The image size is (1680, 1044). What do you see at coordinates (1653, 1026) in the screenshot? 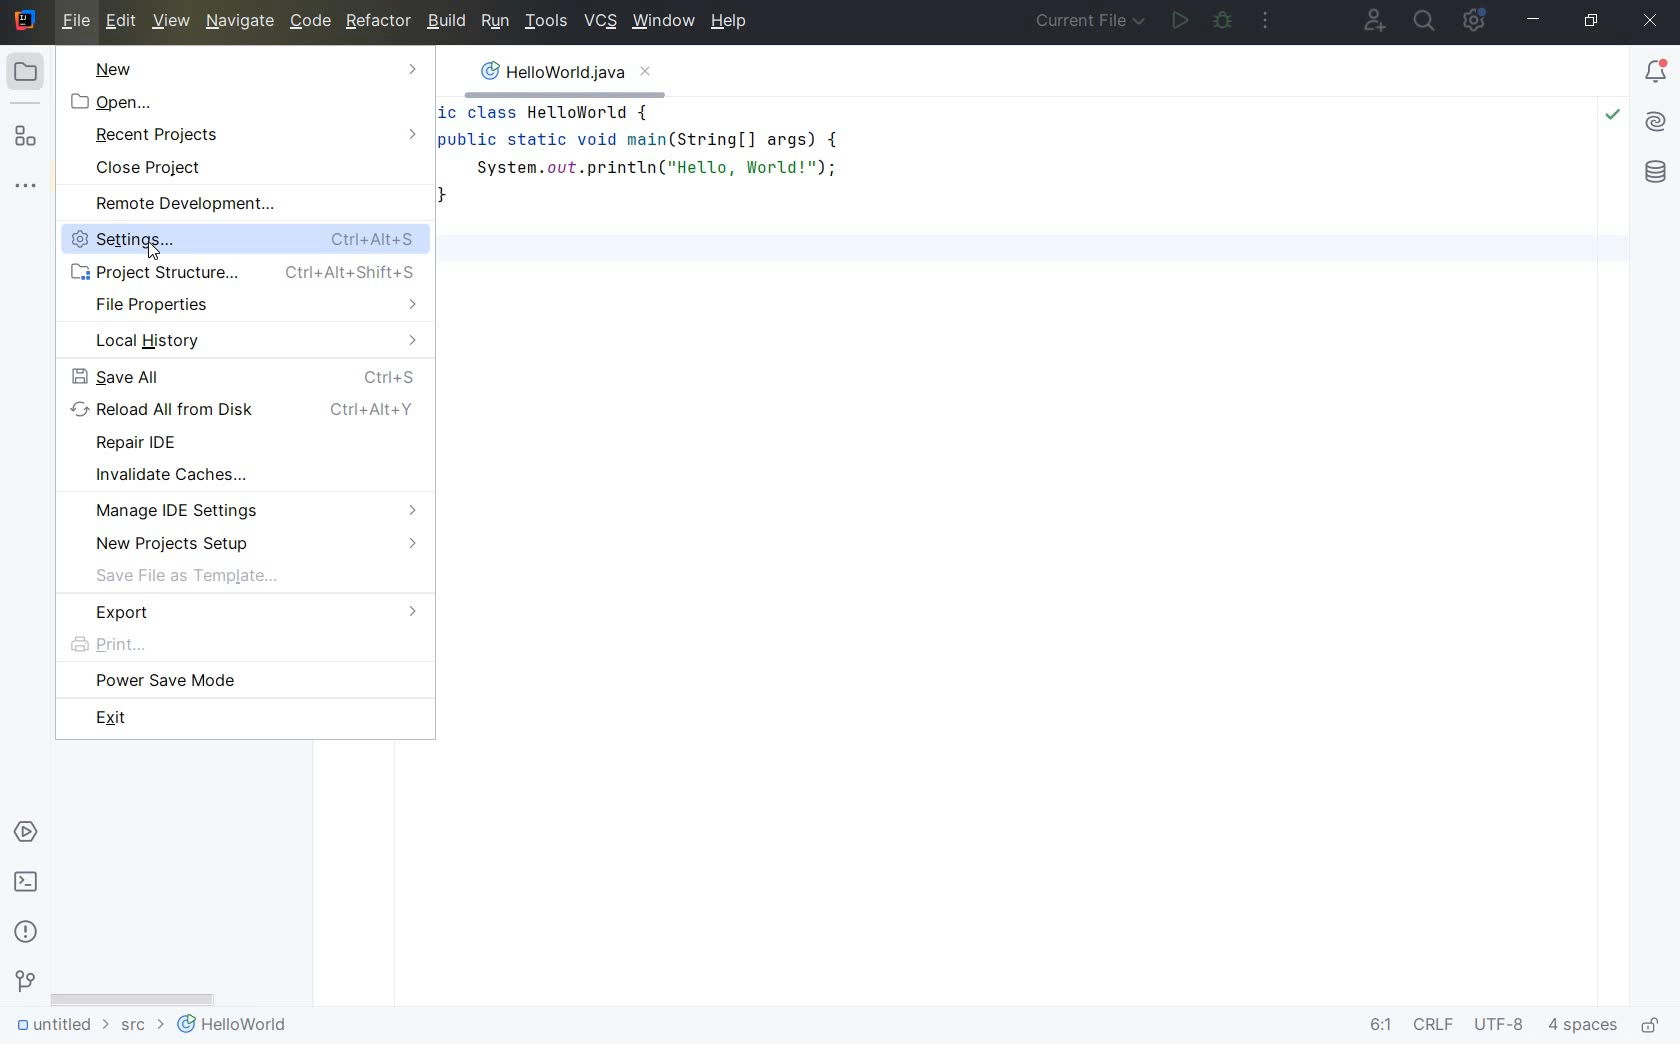
I see `make file ready only` at bounding box center [1653, 1026].